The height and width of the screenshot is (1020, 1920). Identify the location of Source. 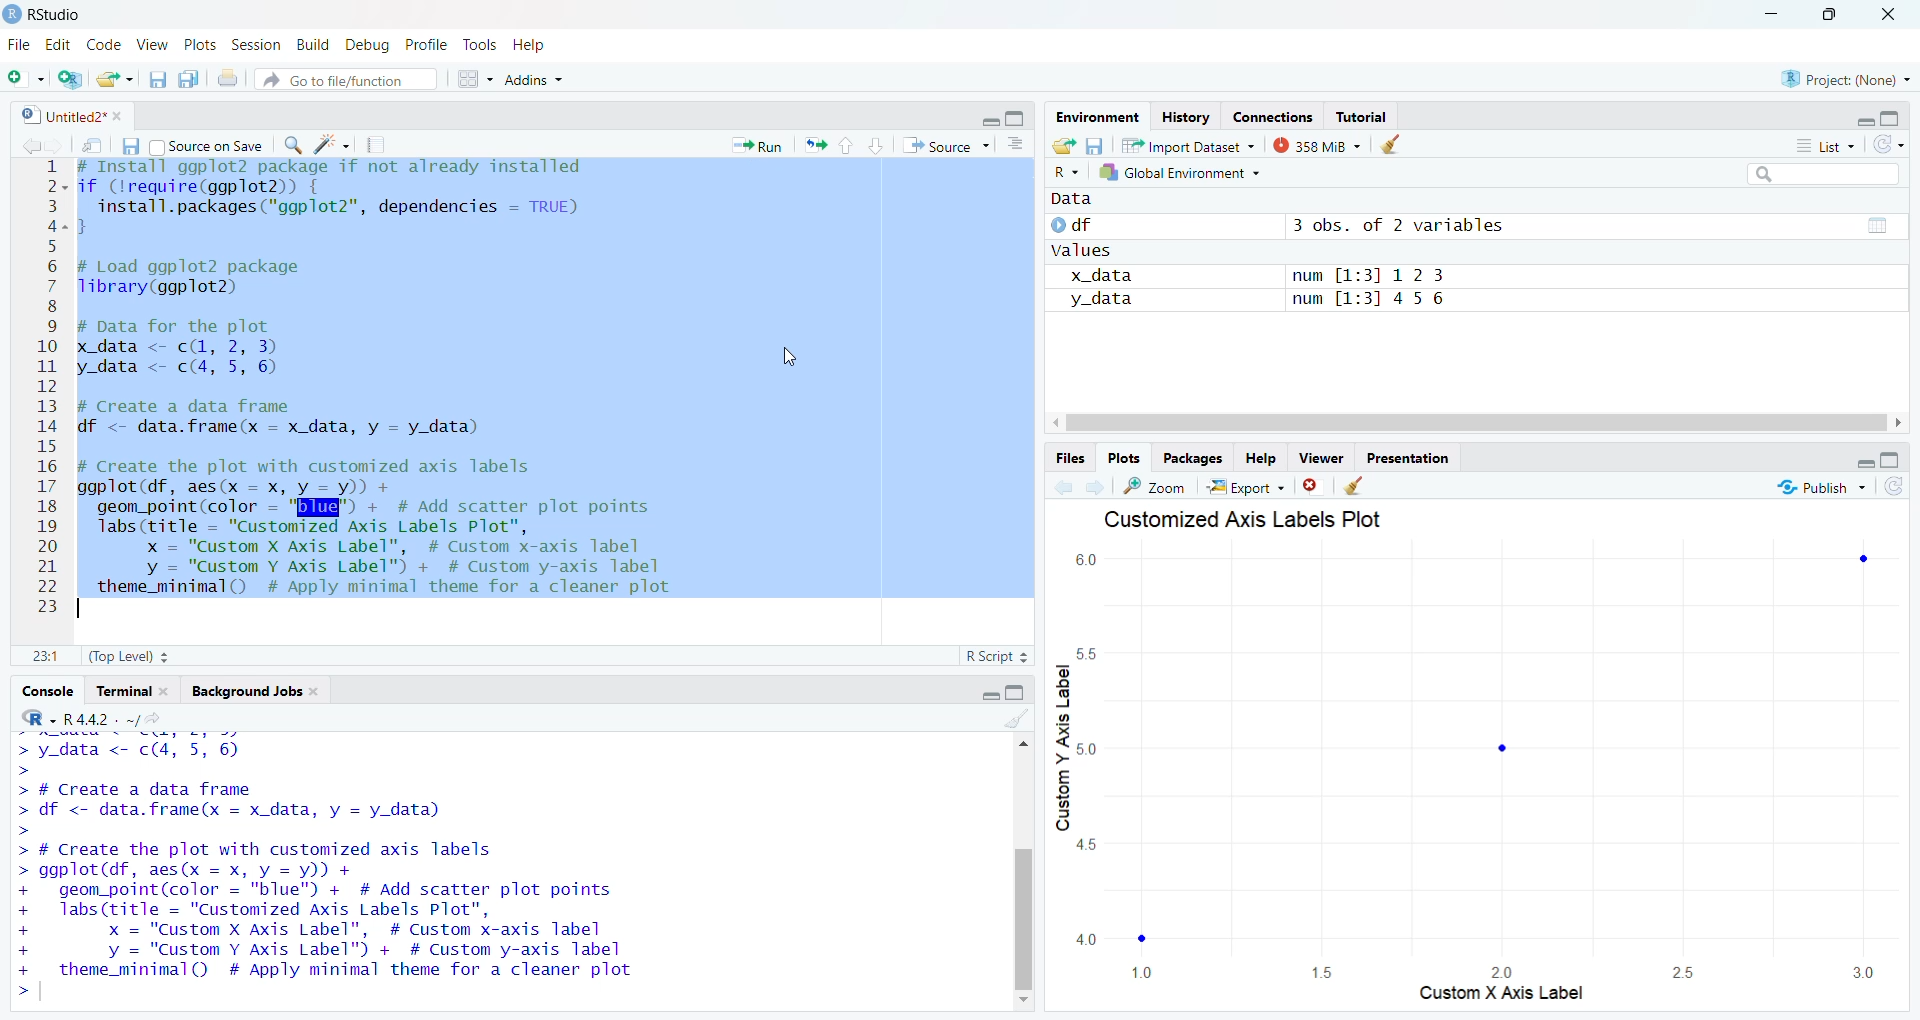
(940, 146).